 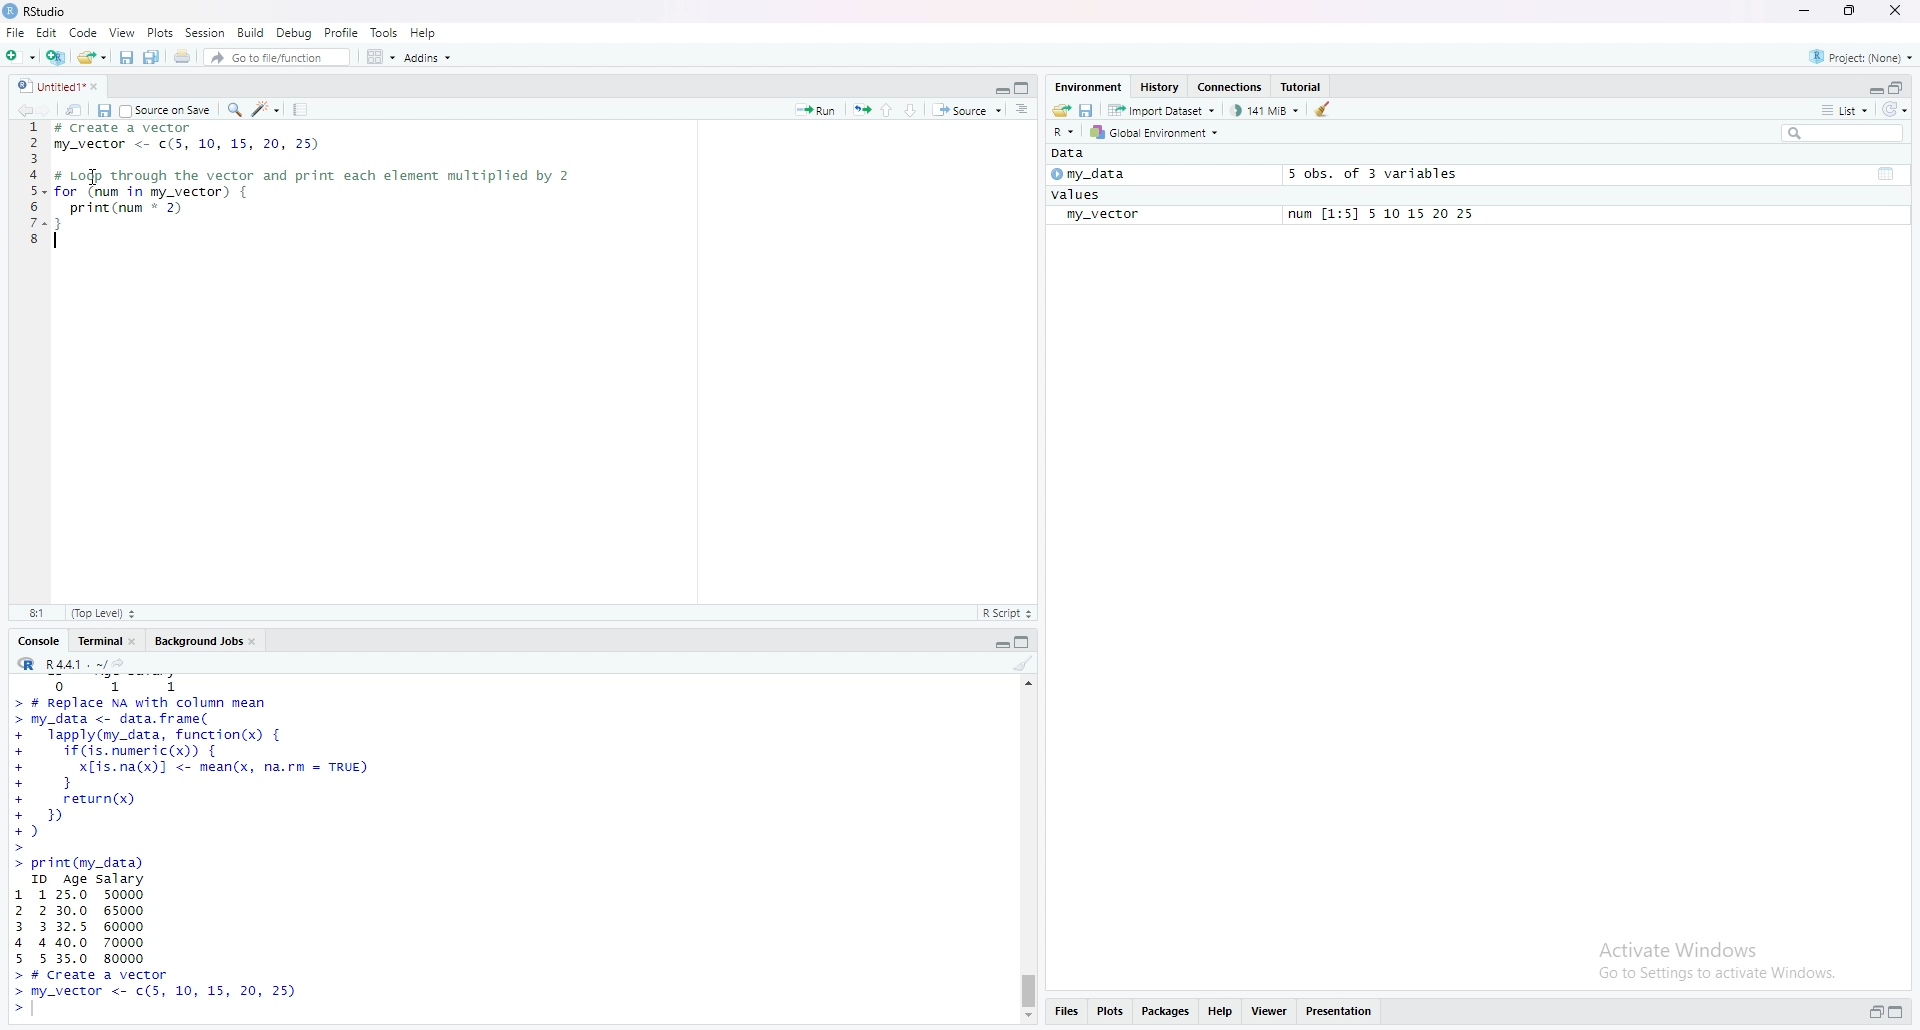 What do you see at coordinates (32, 188) in the screenshot?
I see `line numbers` at bounding box center [32, 188].